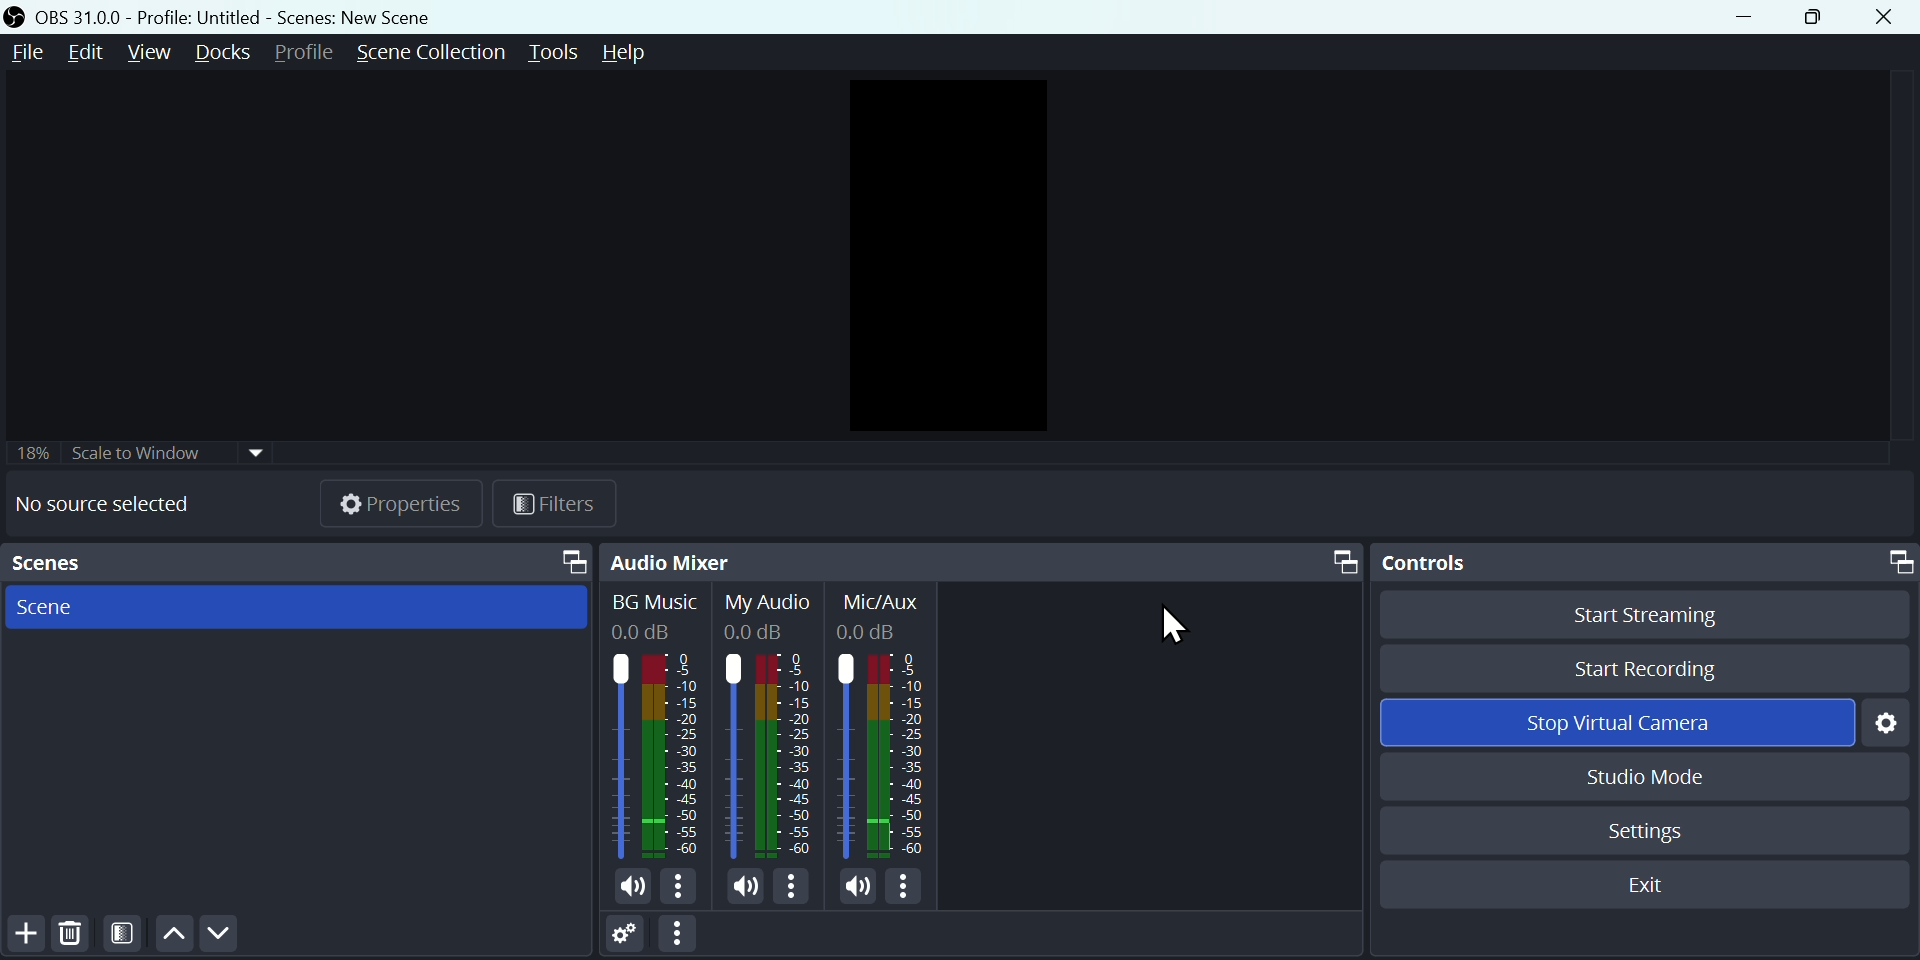  I want to click on Scale to window, so click(150, 450).